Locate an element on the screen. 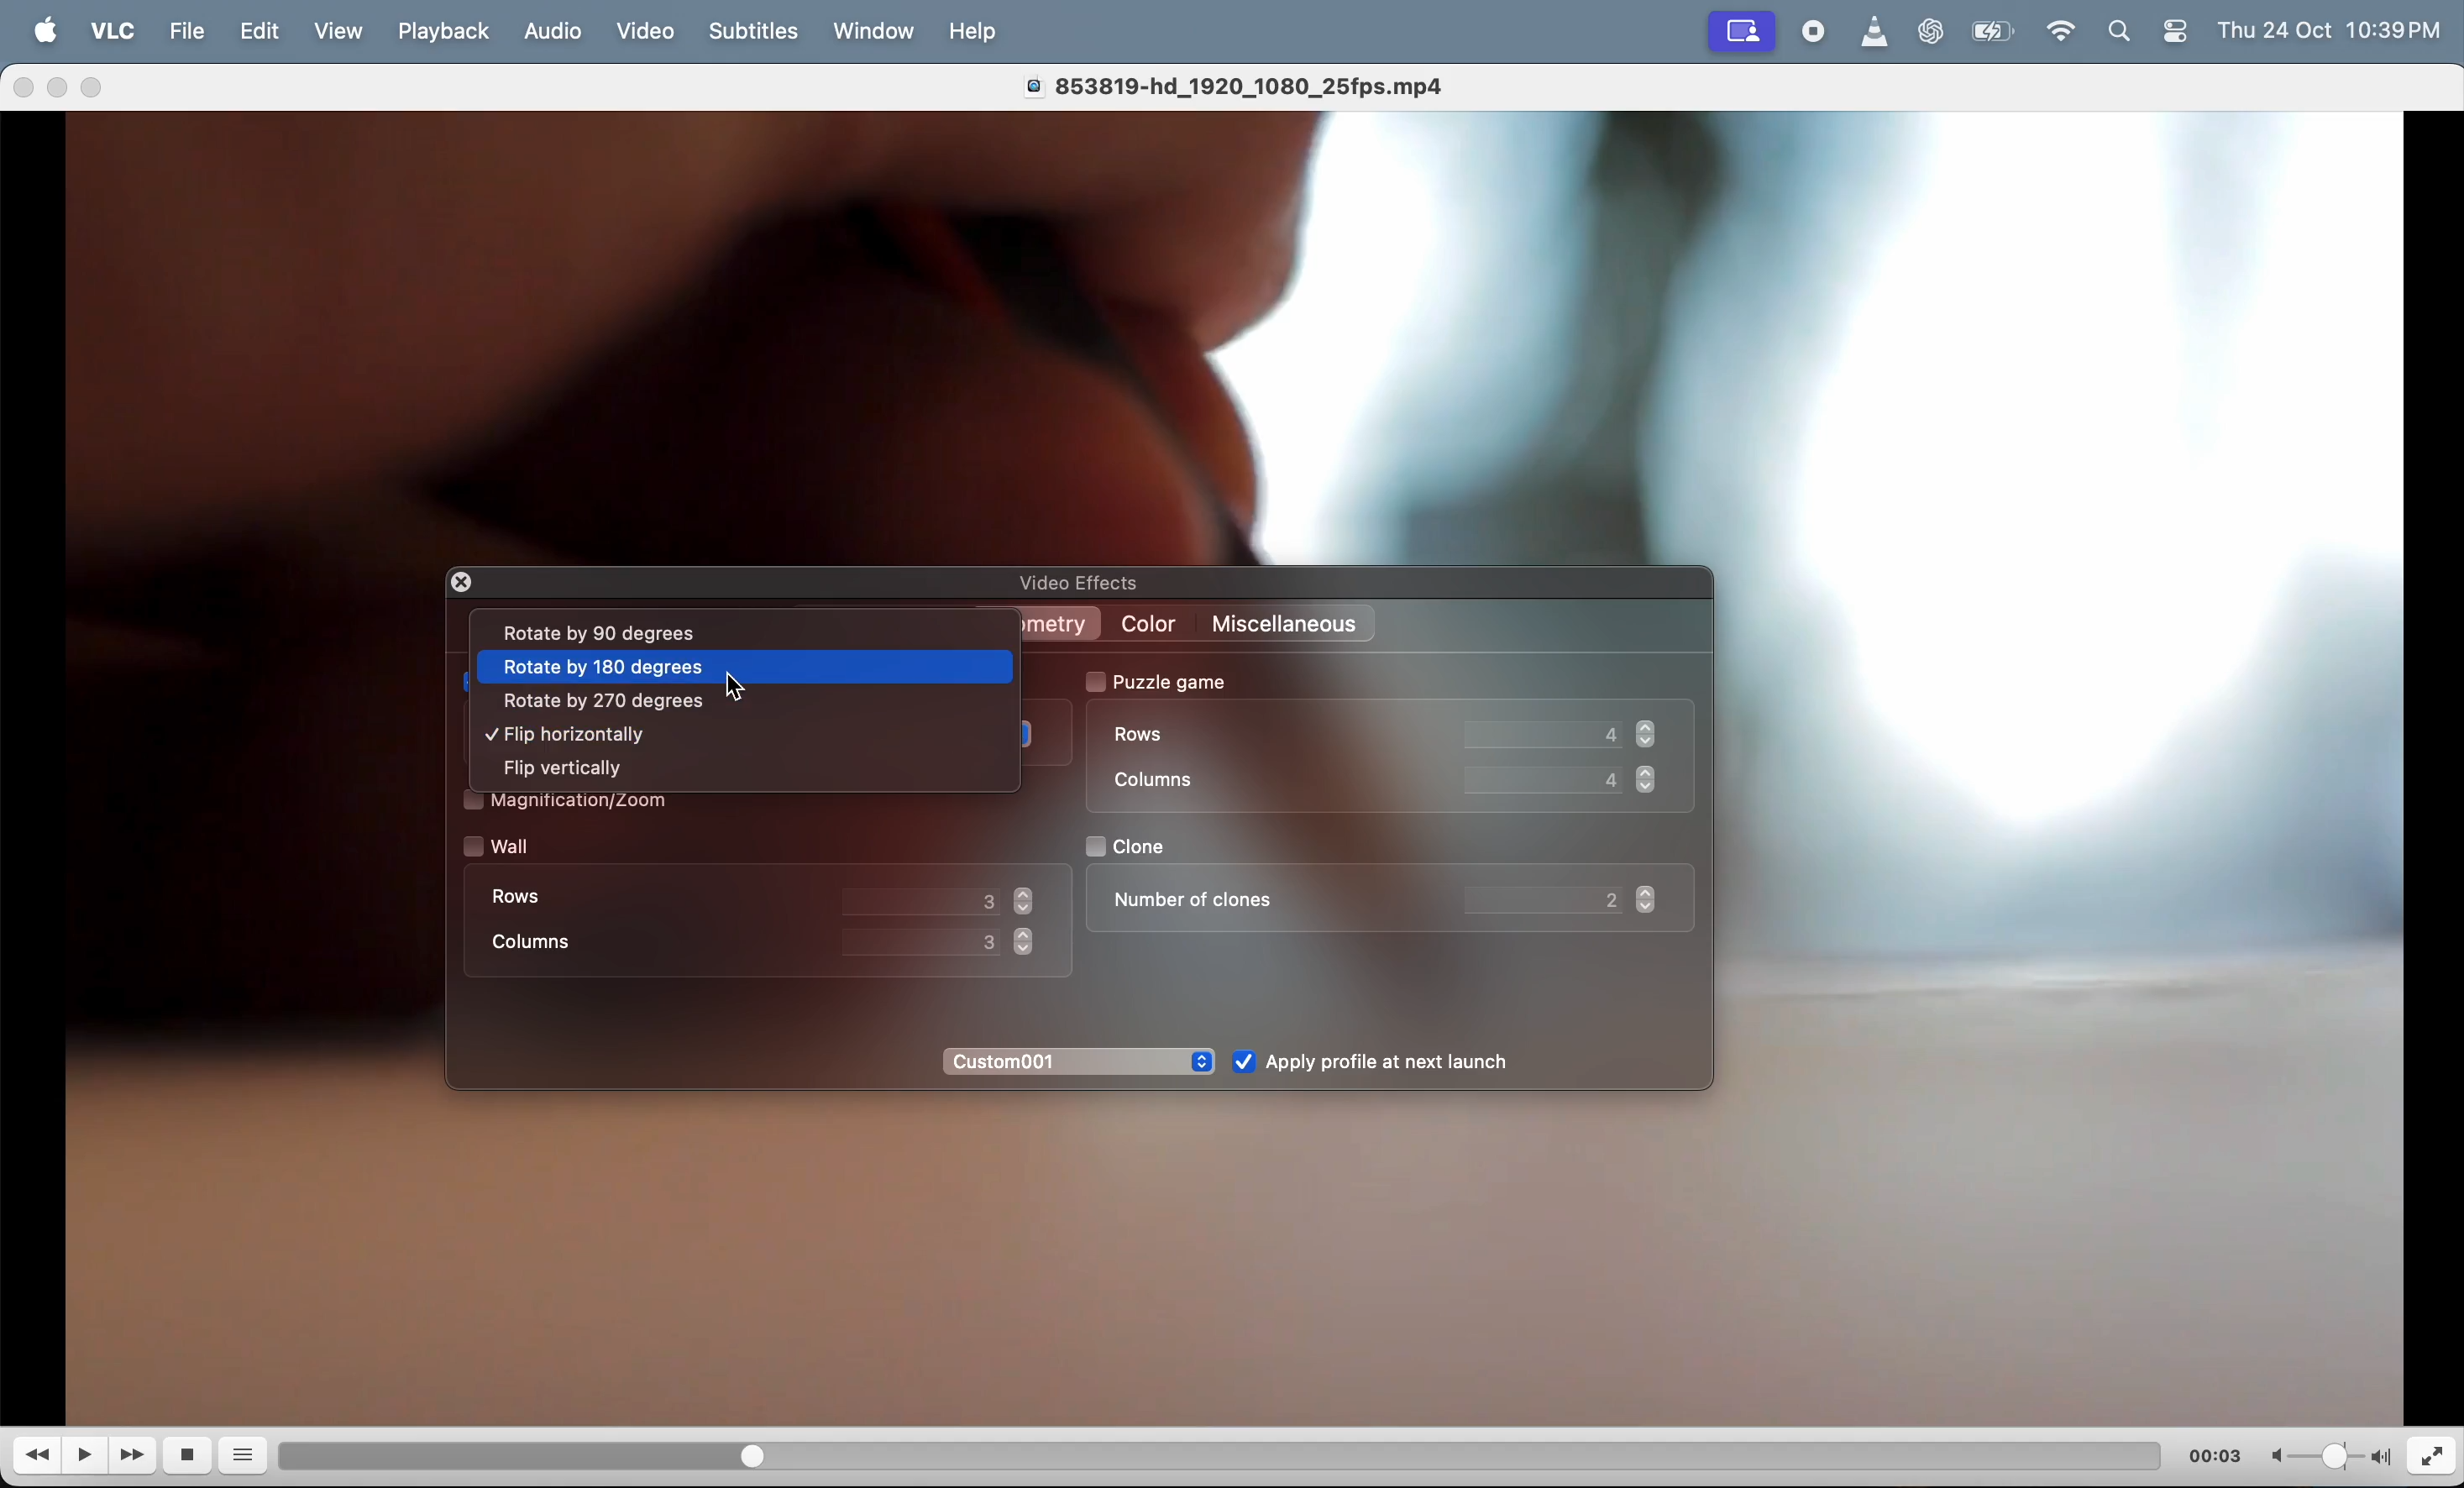  apple widgets is located at coordinates (2150, 32).